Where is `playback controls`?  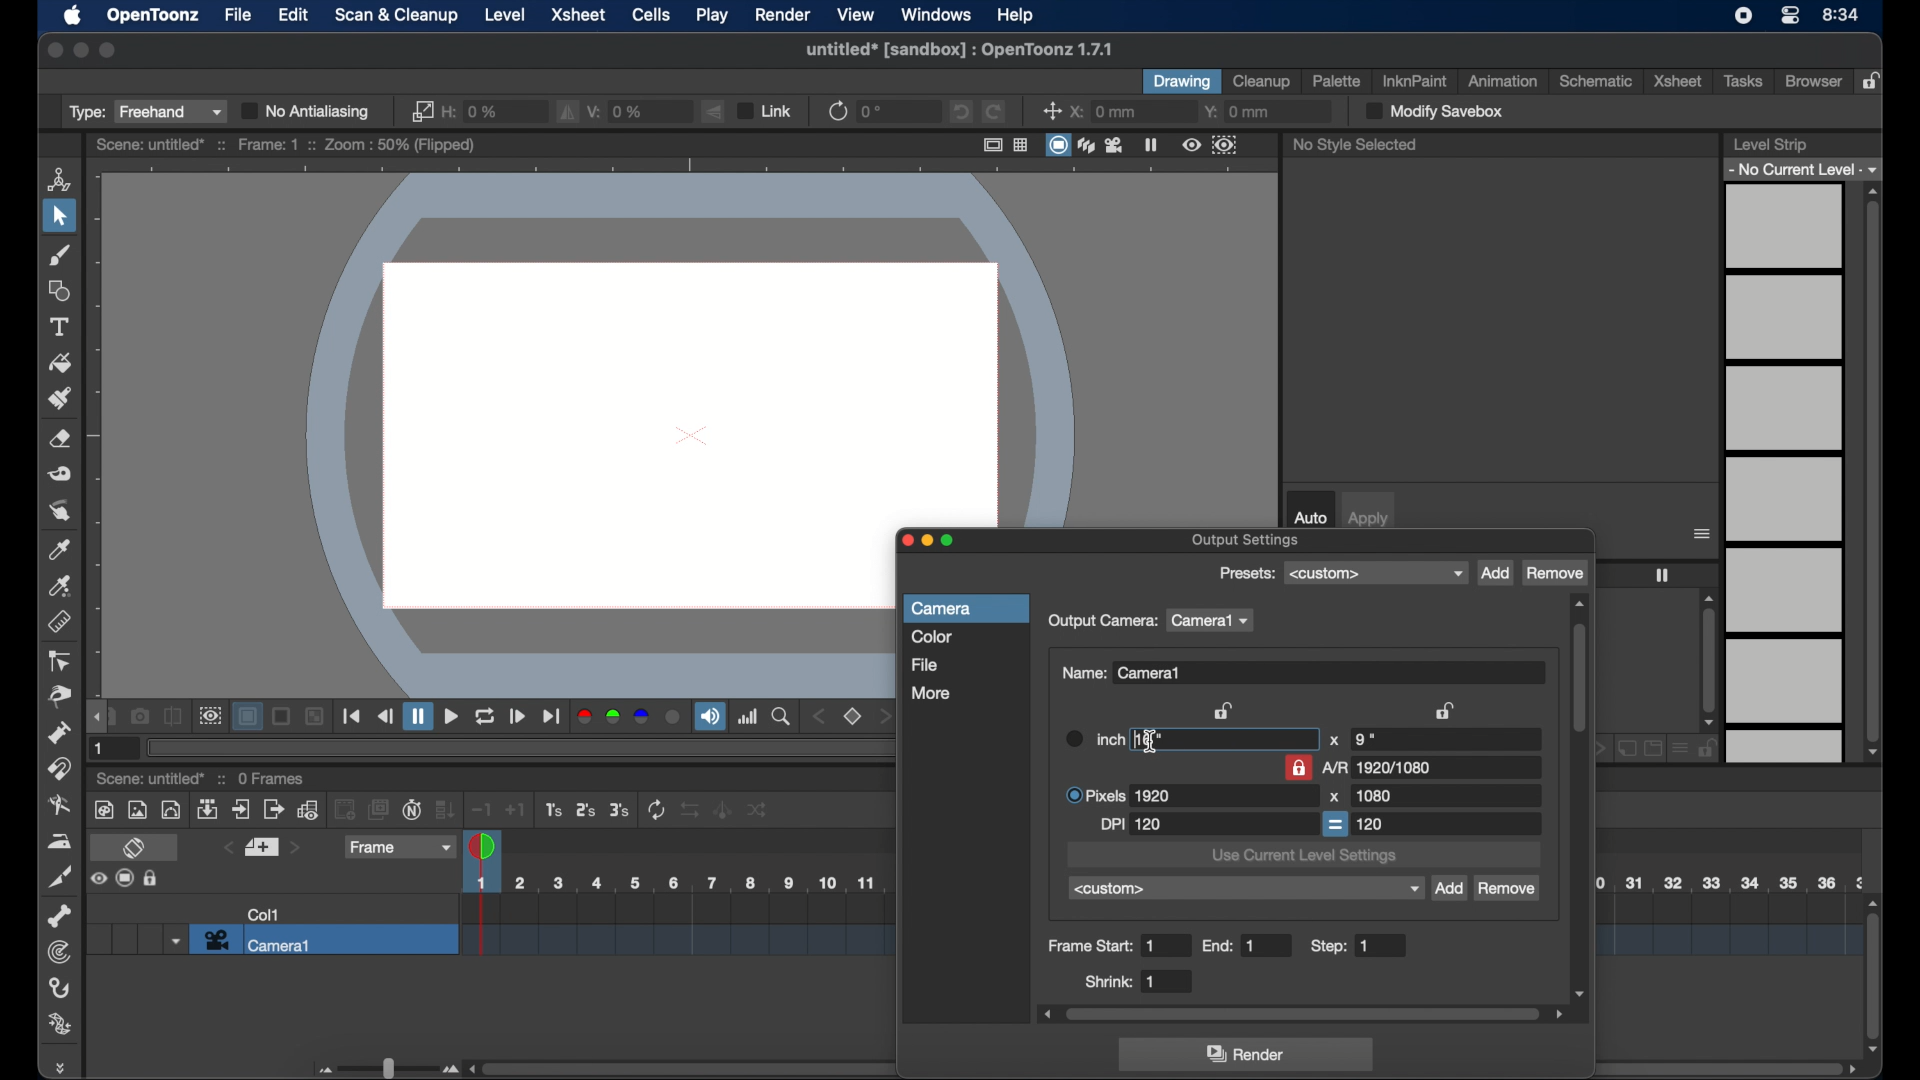 playback controls is located at coordinates (353, 716).